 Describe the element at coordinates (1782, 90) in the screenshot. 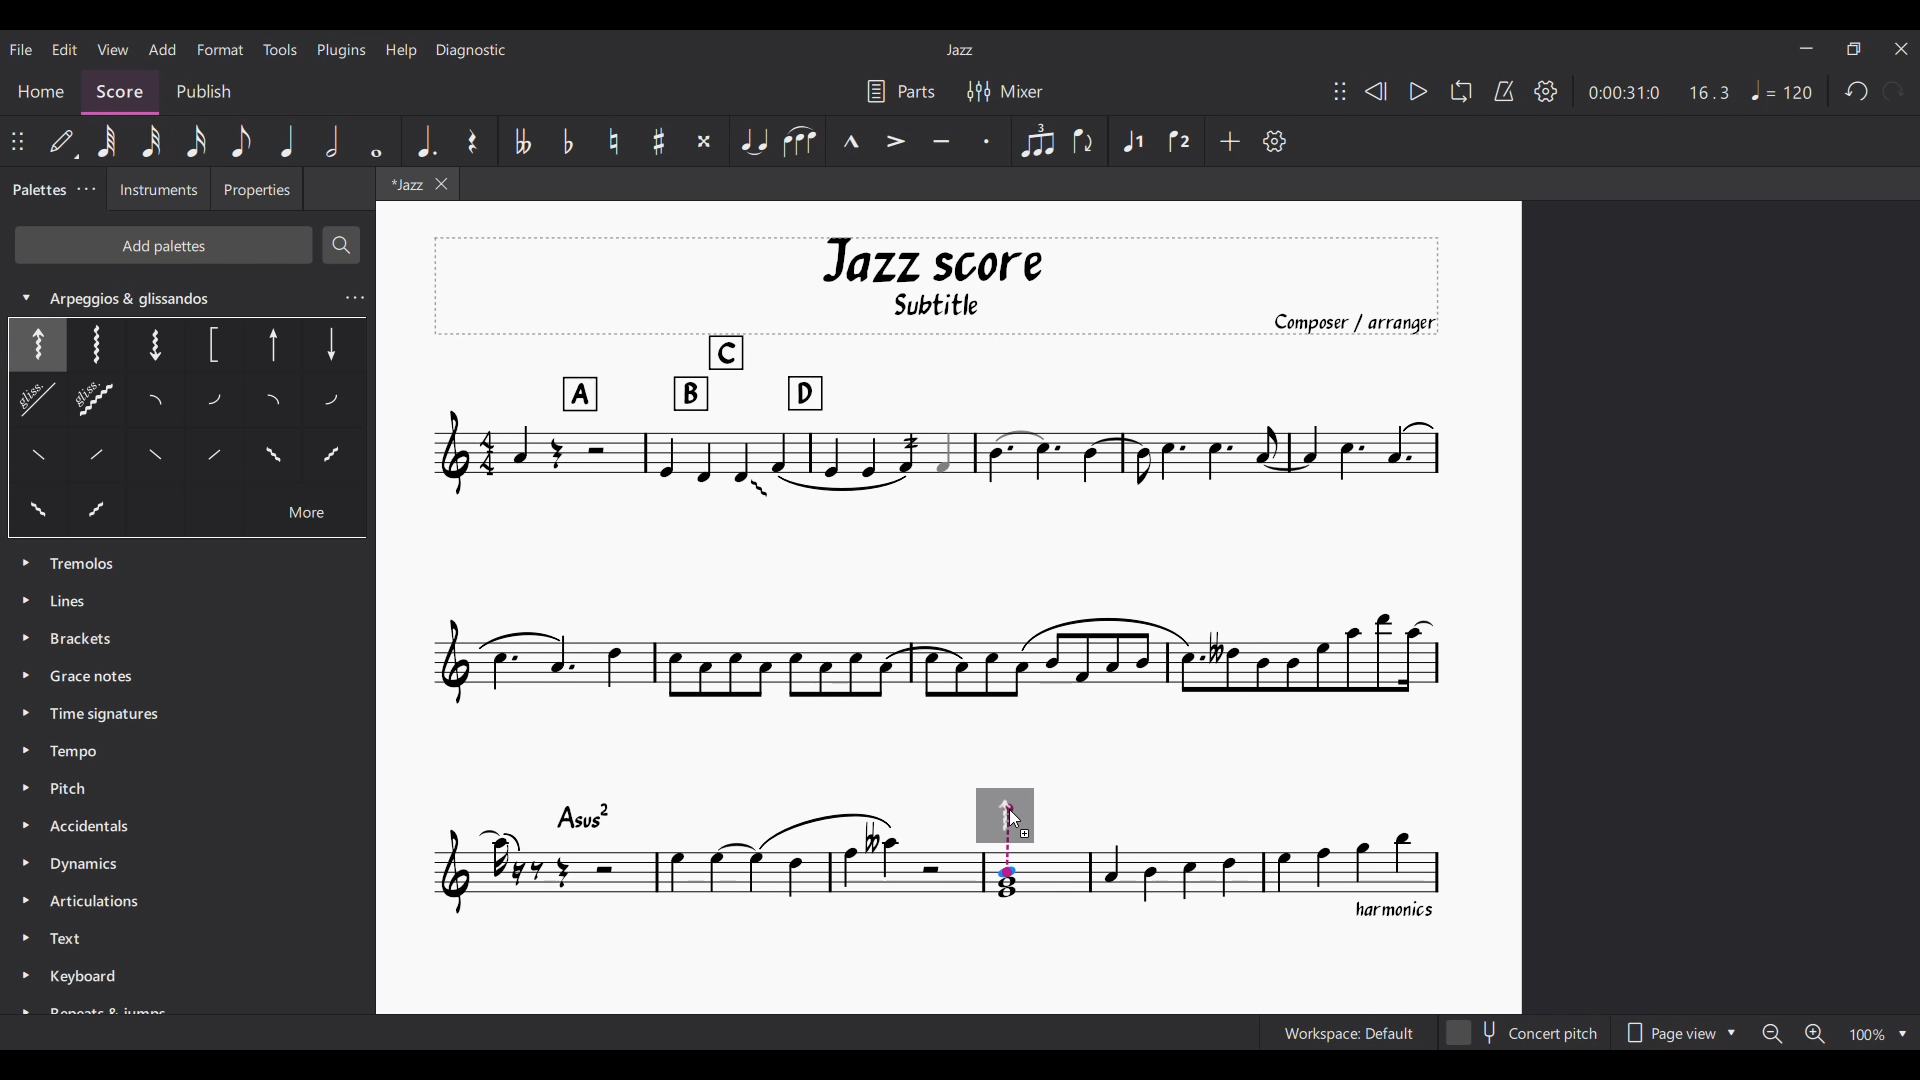

I see `Tempo` at that location.